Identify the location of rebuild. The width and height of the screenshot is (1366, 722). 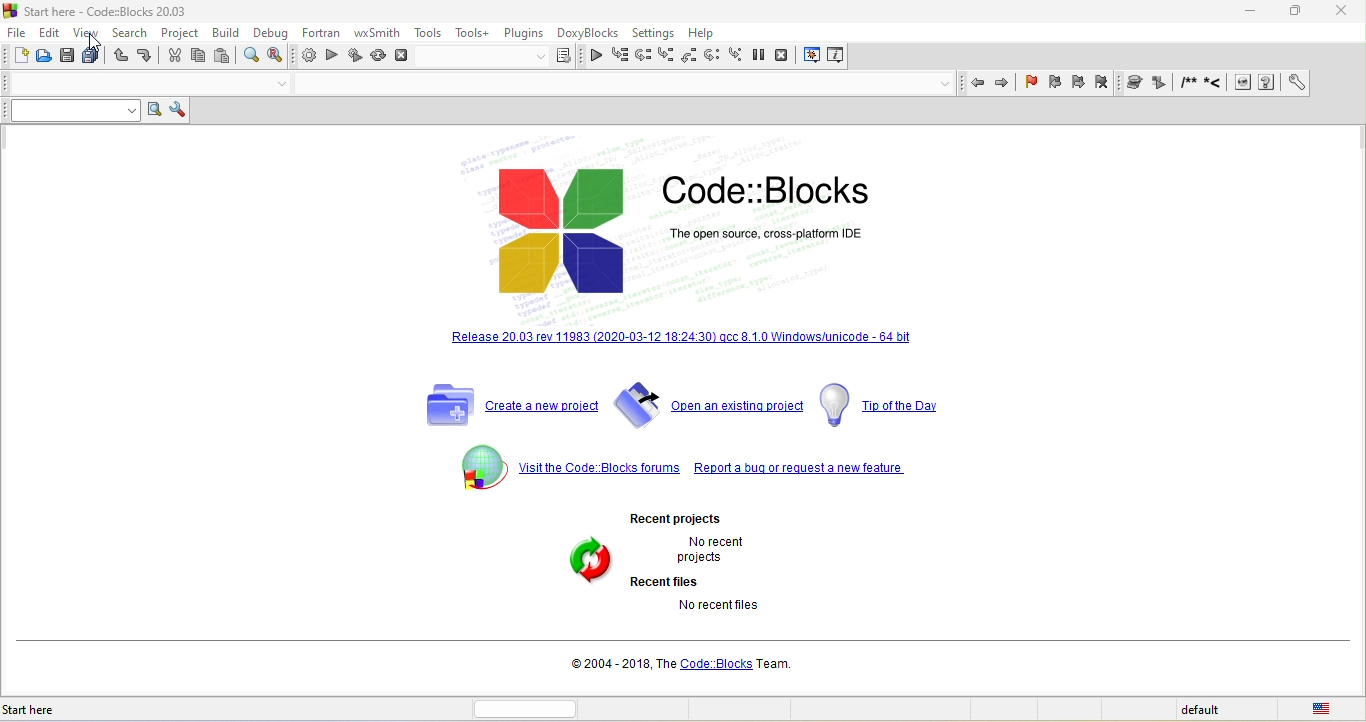
(377, 59).